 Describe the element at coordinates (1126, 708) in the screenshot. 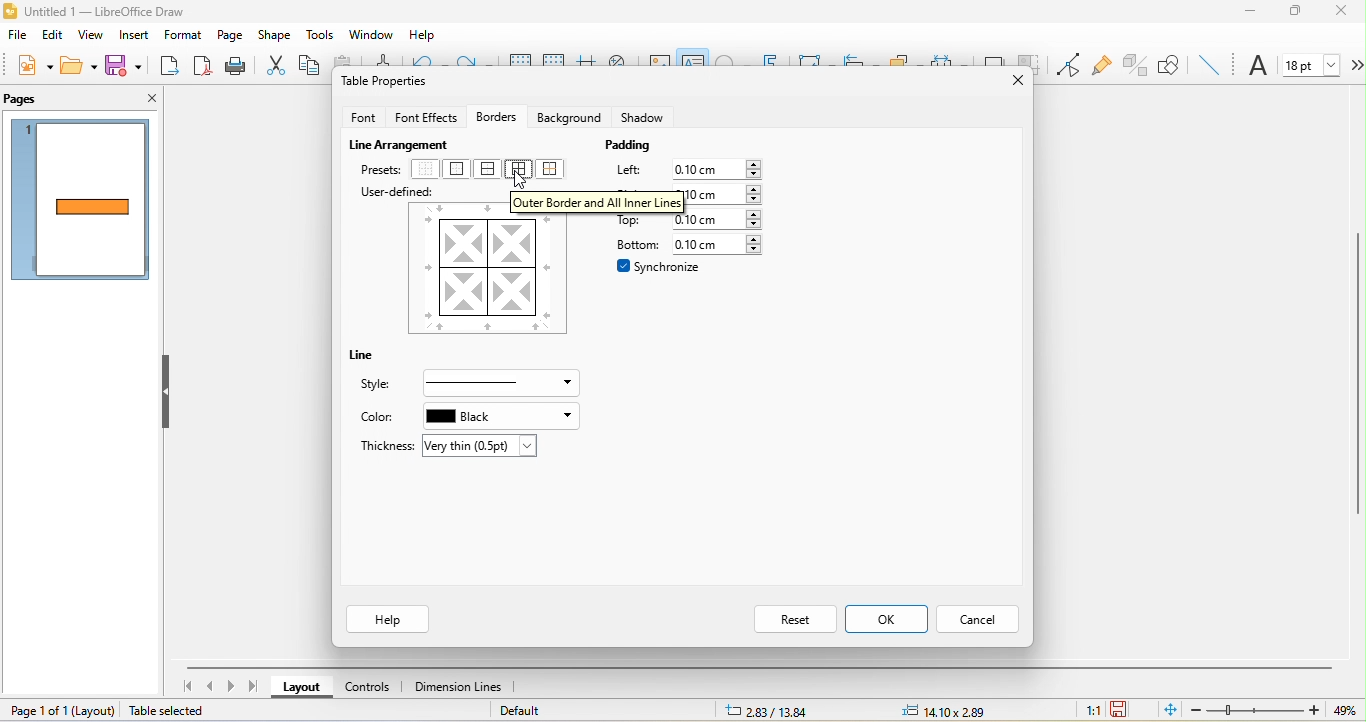

I see `the document has not been modified since the last save` at that location.